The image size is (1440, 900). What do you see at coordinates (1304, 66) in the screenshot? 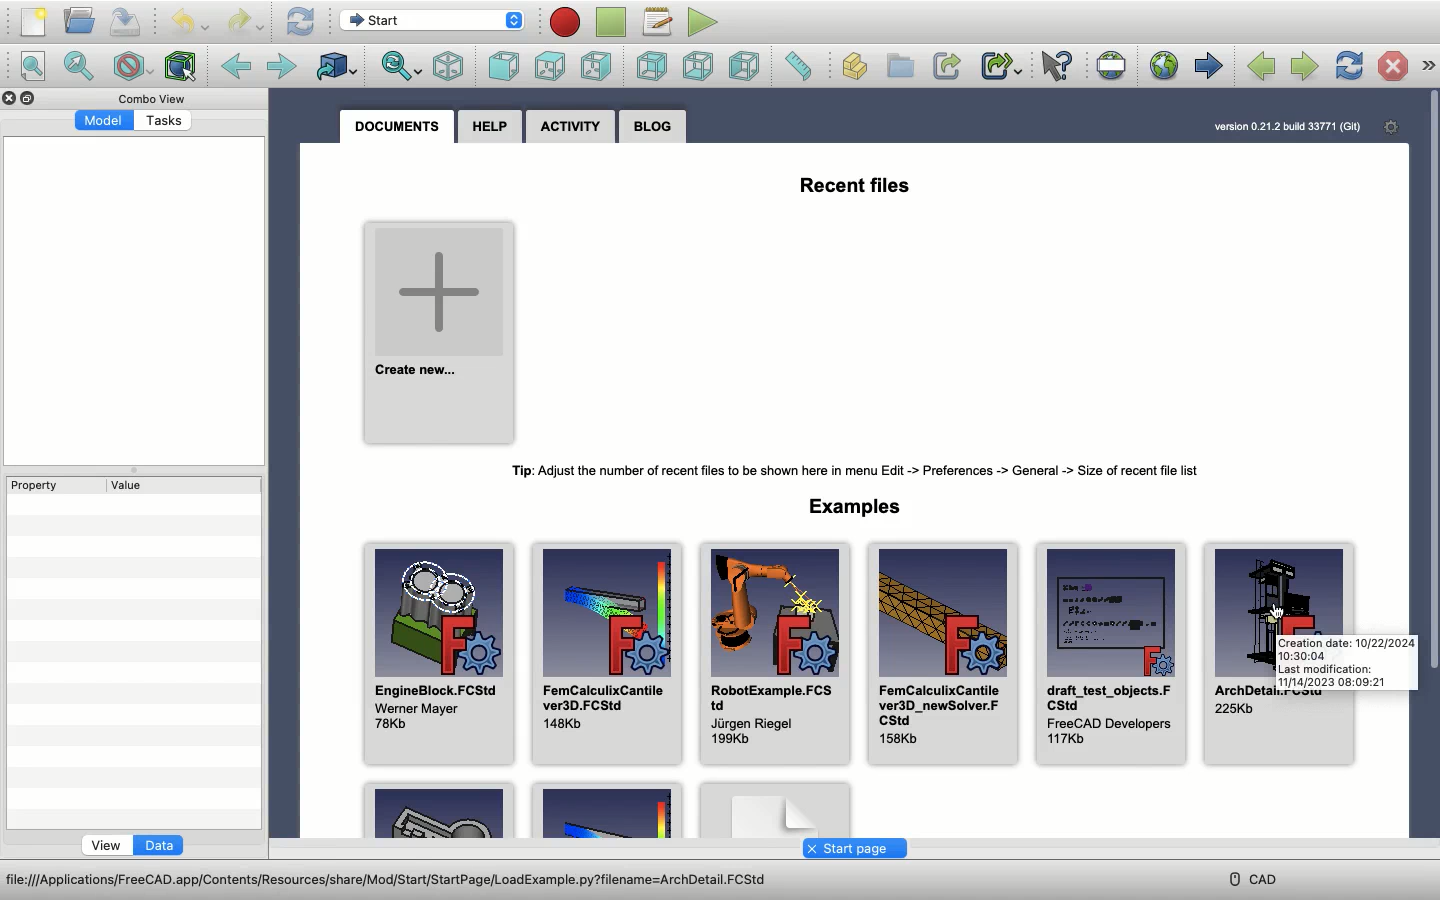
I see `Next page` at bounding box center [1304, 66].